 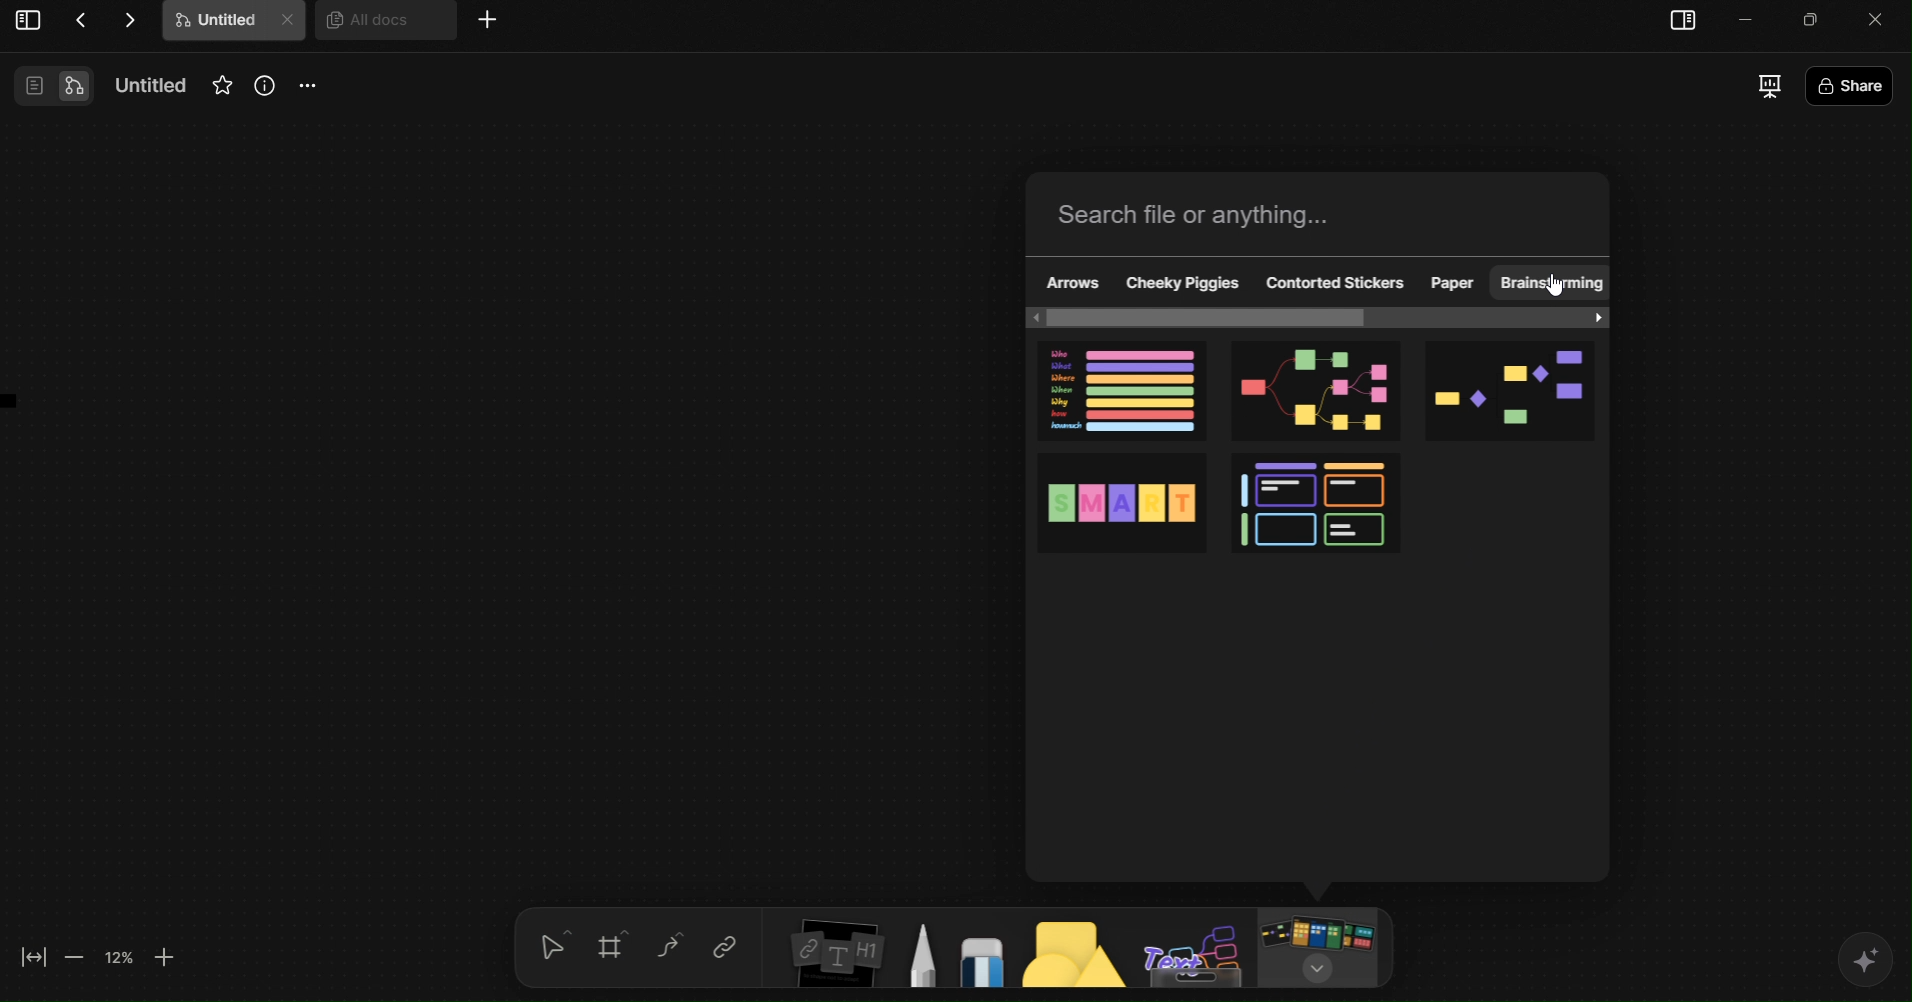 What do you see at coordinates (1547, 282) in the screenshot?
I see `Brainstorming` at bounding box center [1547, 282].